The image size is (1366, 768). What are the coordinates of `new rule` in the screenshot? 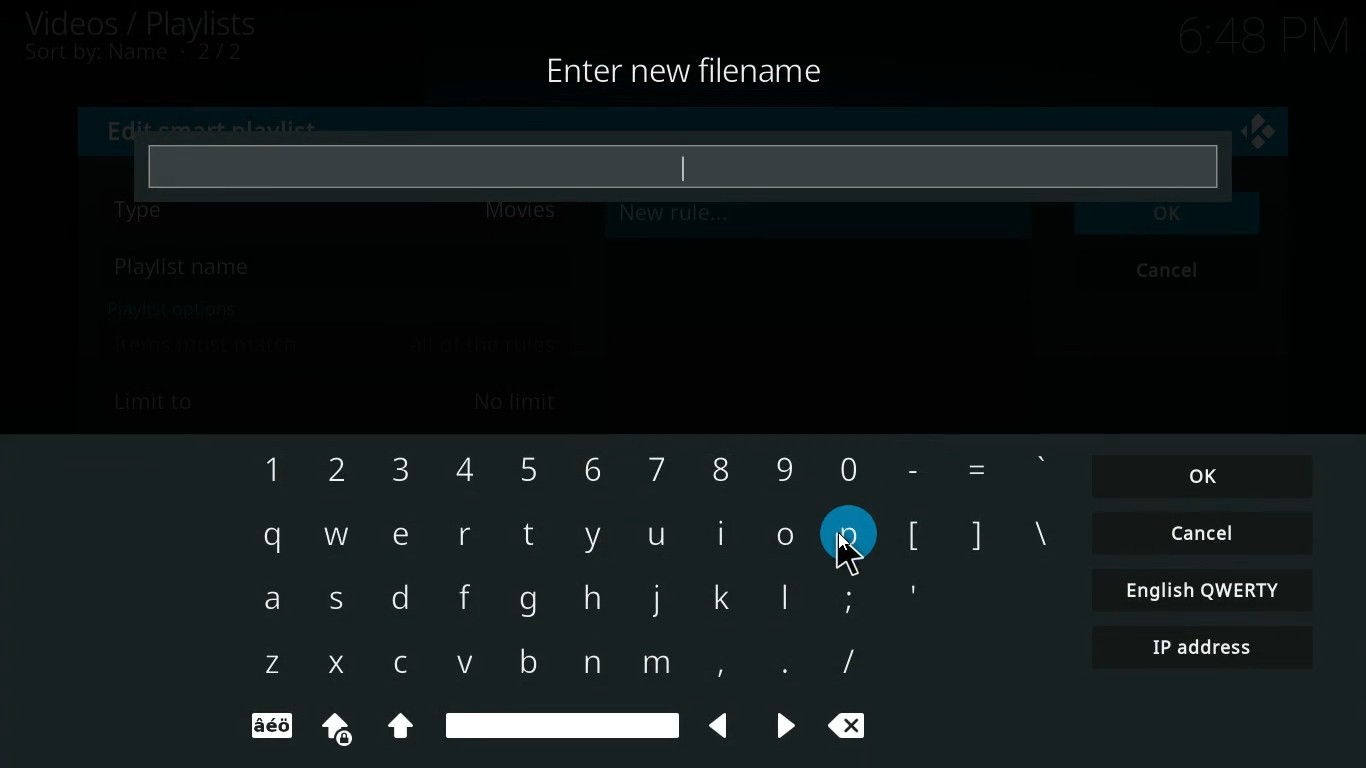 It's located at (722, 219).